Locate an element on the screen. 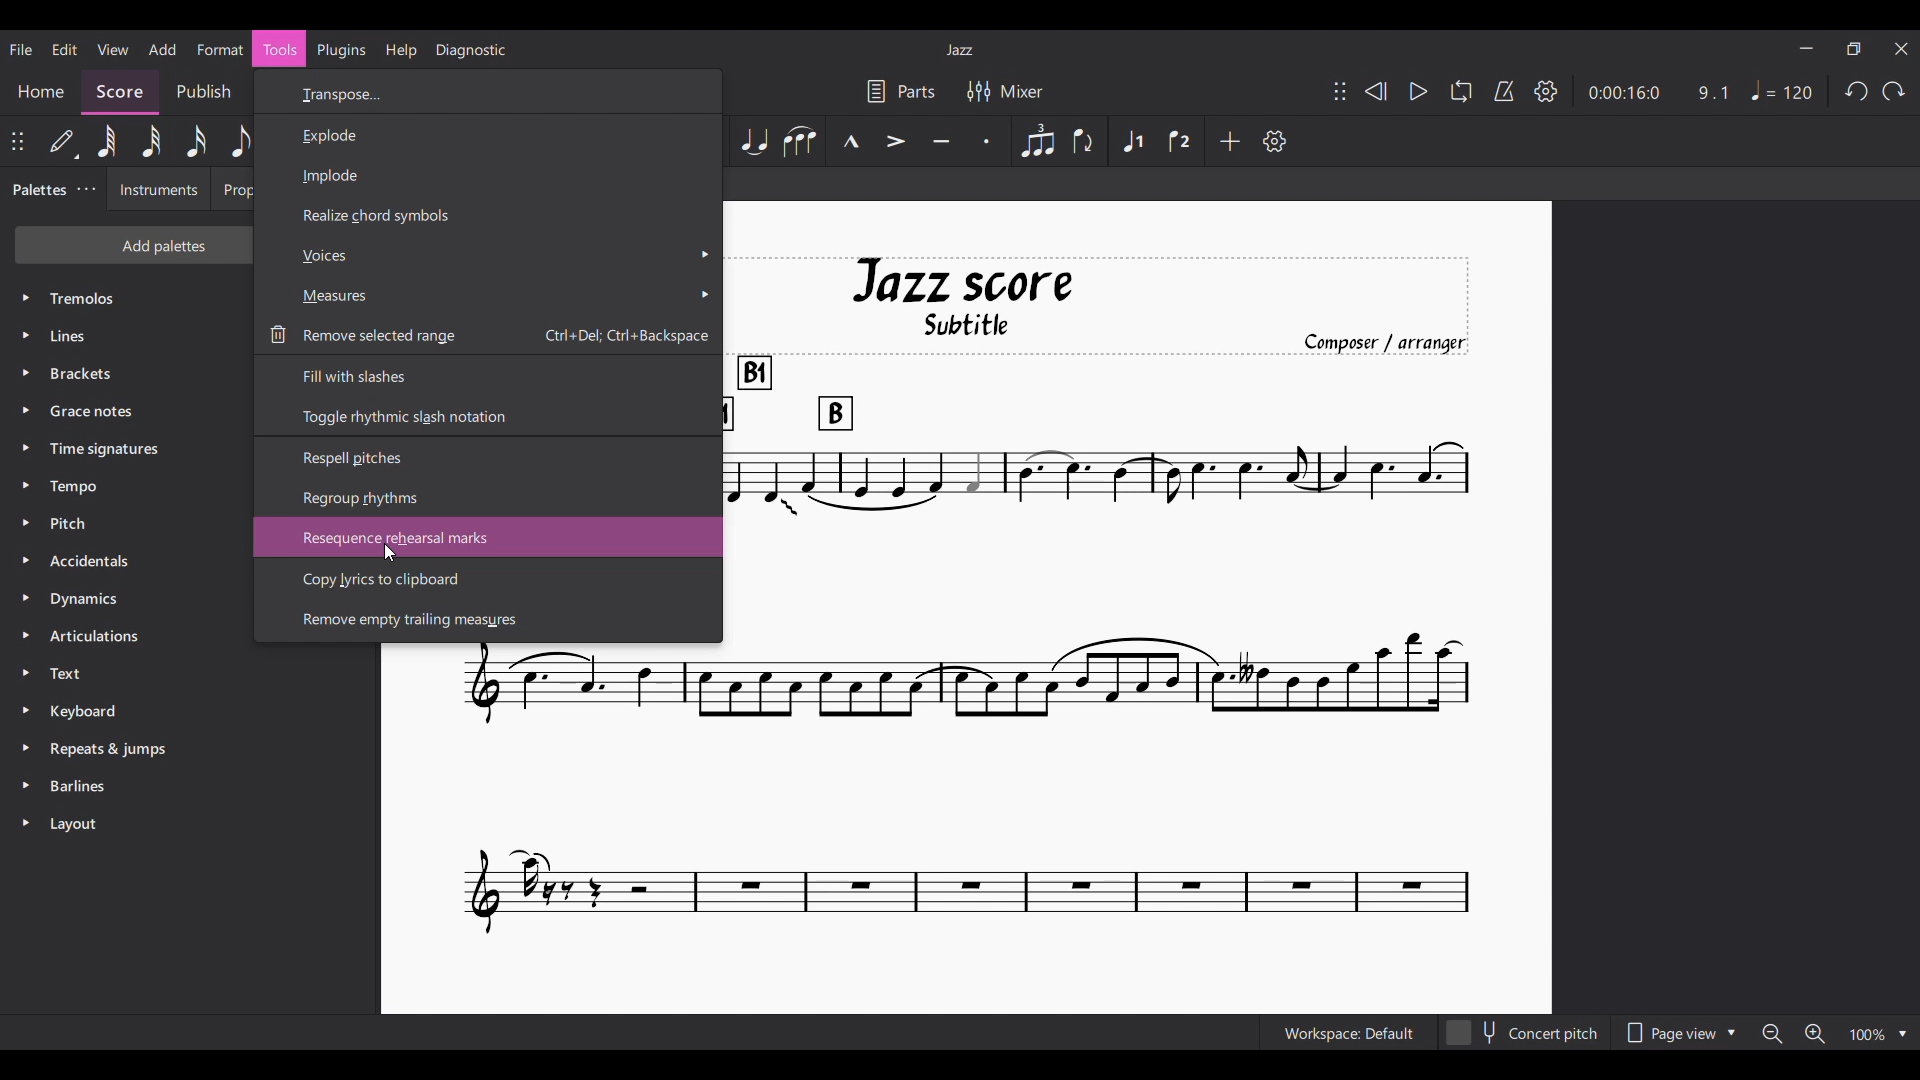 The width and height of the screenshot is (1920, 1080). Format menu is located at coordinates (220, 49).